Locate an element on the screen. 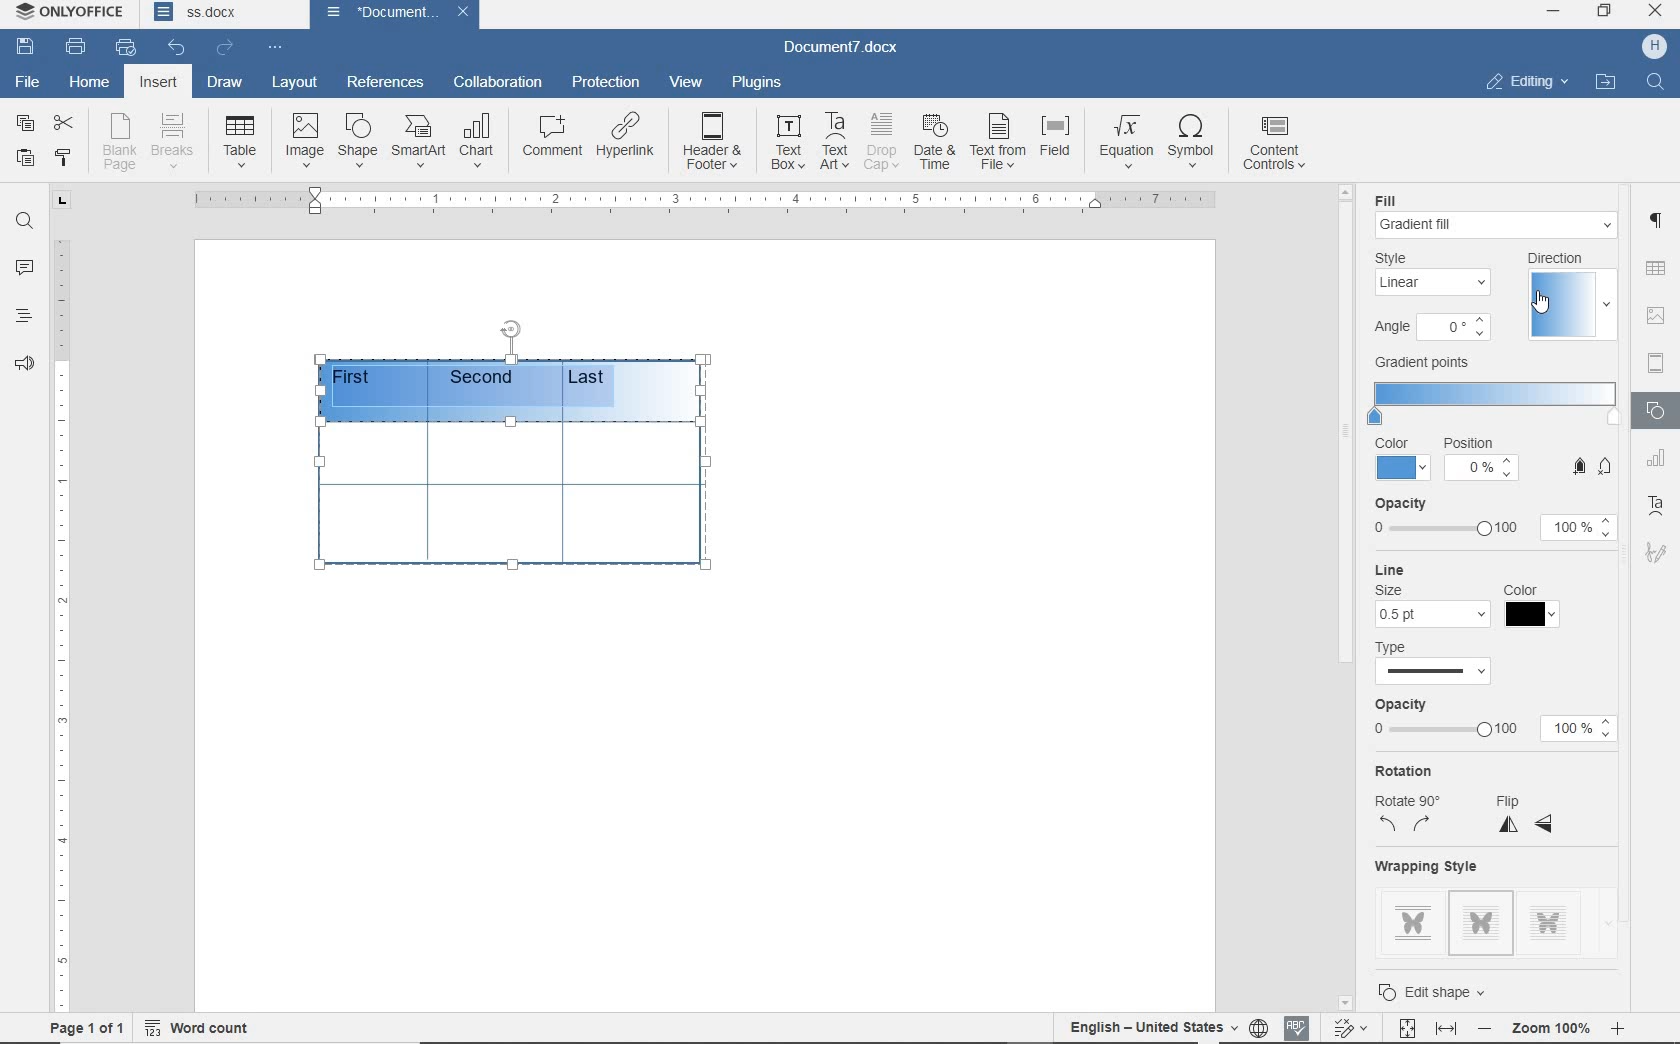 The height and width of the screenshot is (1044, 1680). signature is located at coordinates (1658, 556).